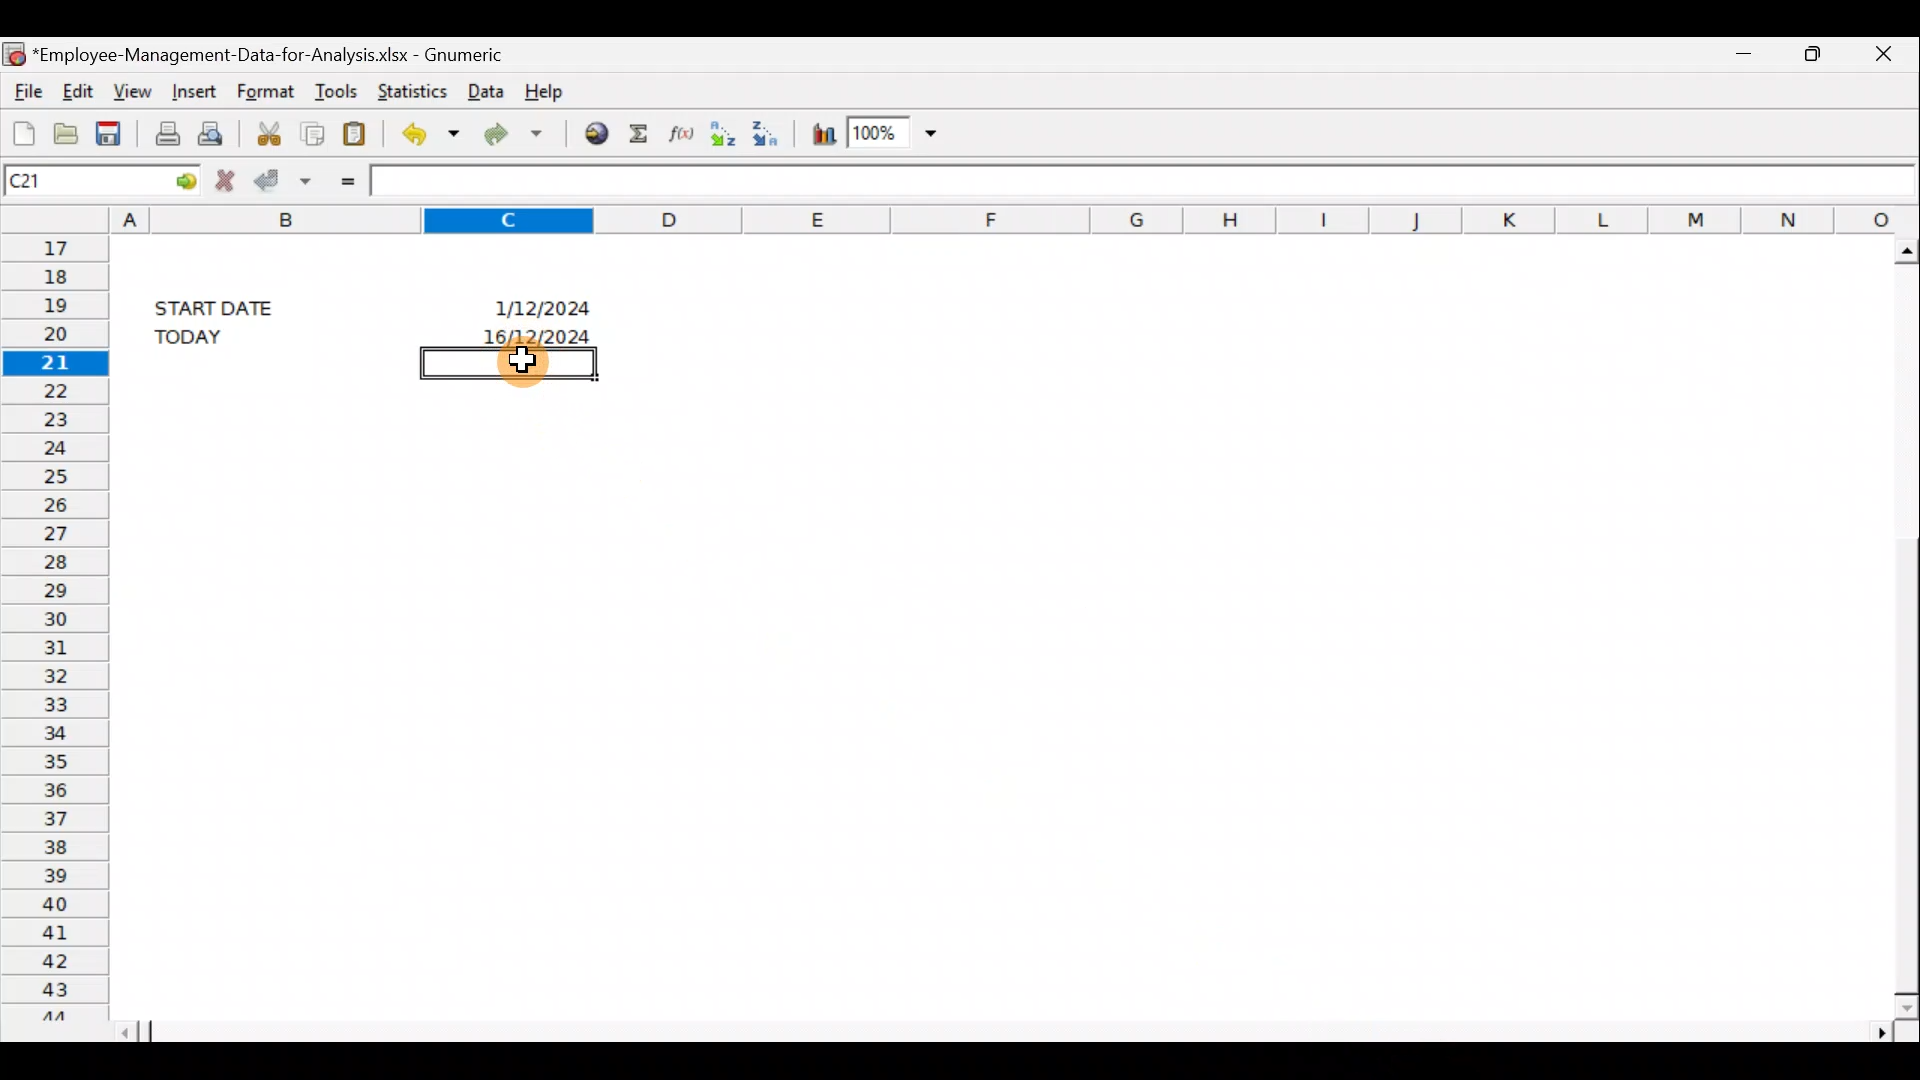 The height and width of the screenshot is (1080, 1920). What do you see at coordinates (770, 133) in the screenshot?
I see `Sort in descending order` at bounding box center [770, 133].